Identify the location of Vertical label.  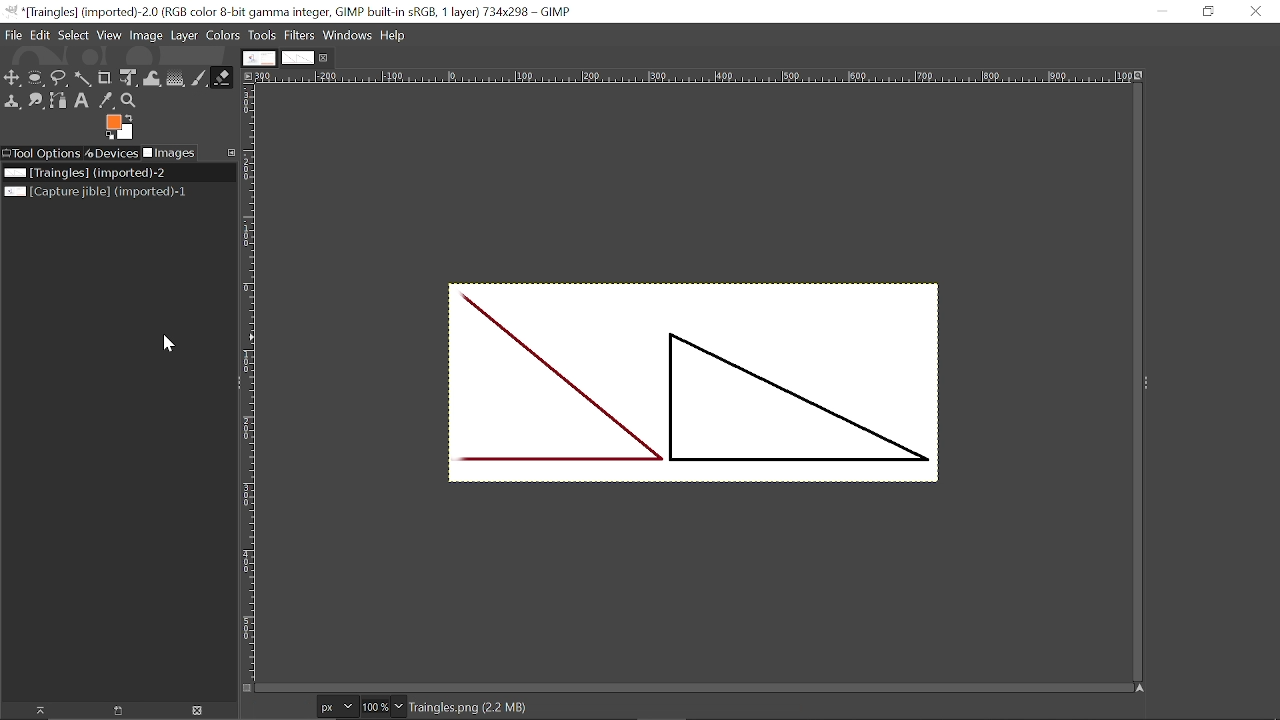
(251, 383).